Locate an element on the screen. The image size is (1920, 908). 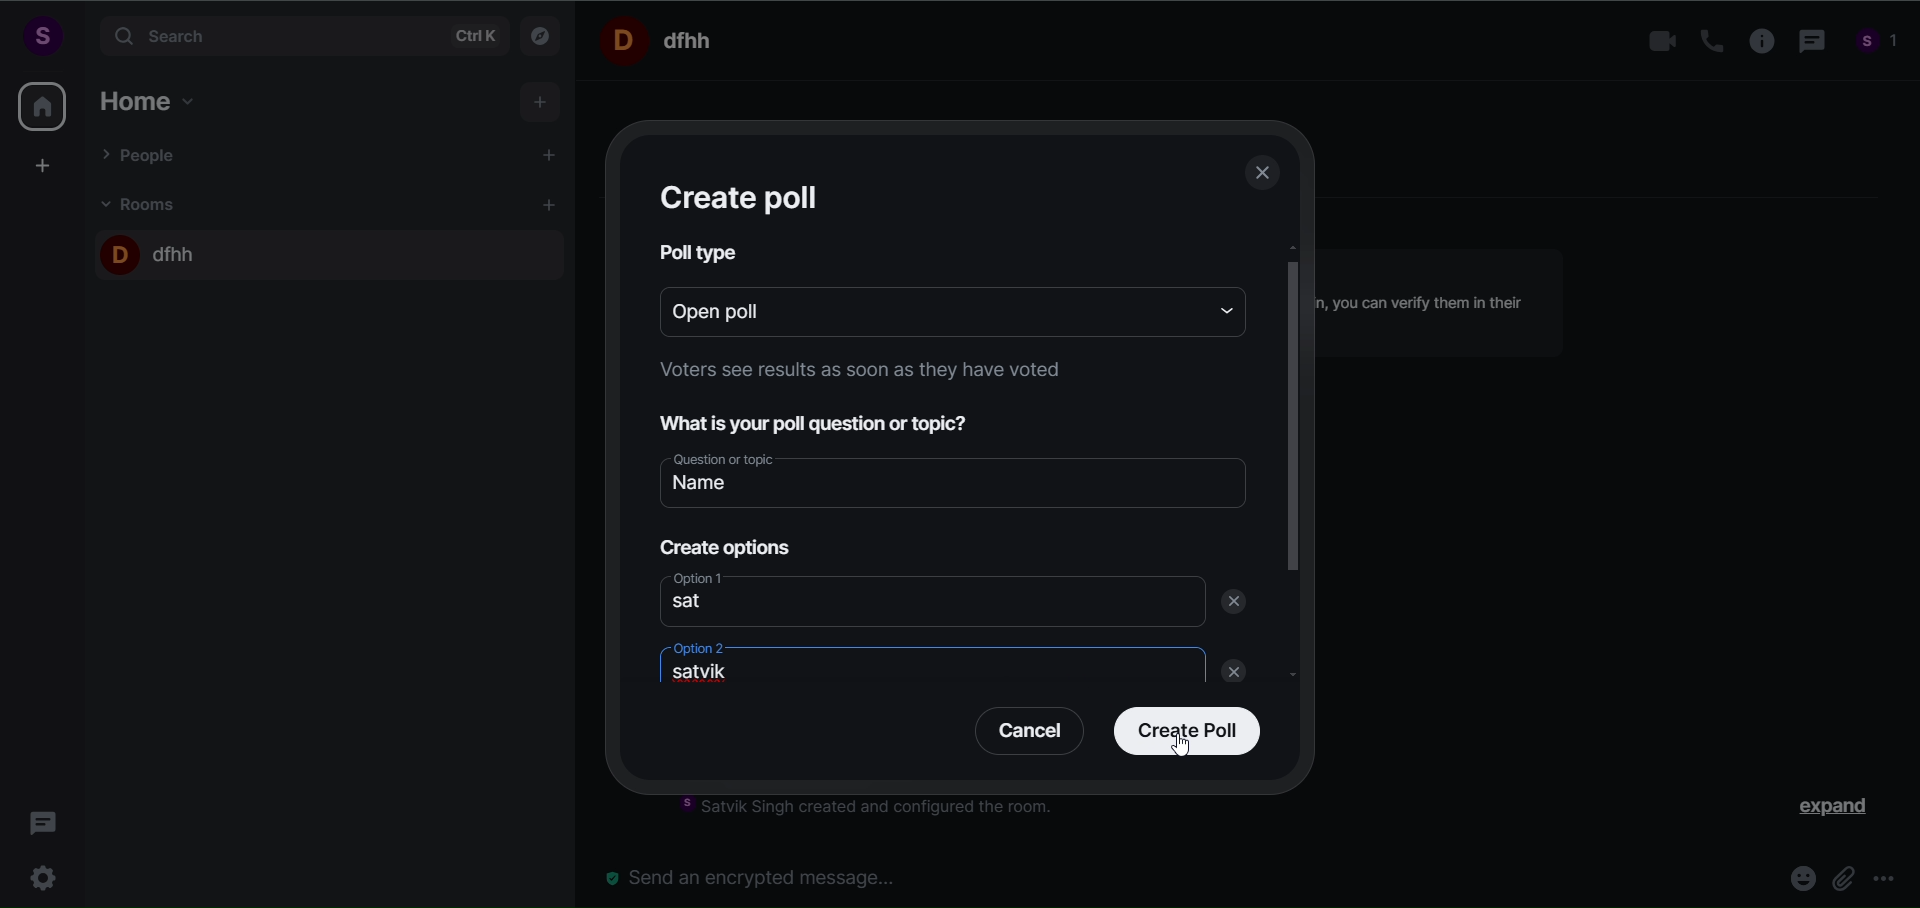
create space is located at coordinates (43, 165).